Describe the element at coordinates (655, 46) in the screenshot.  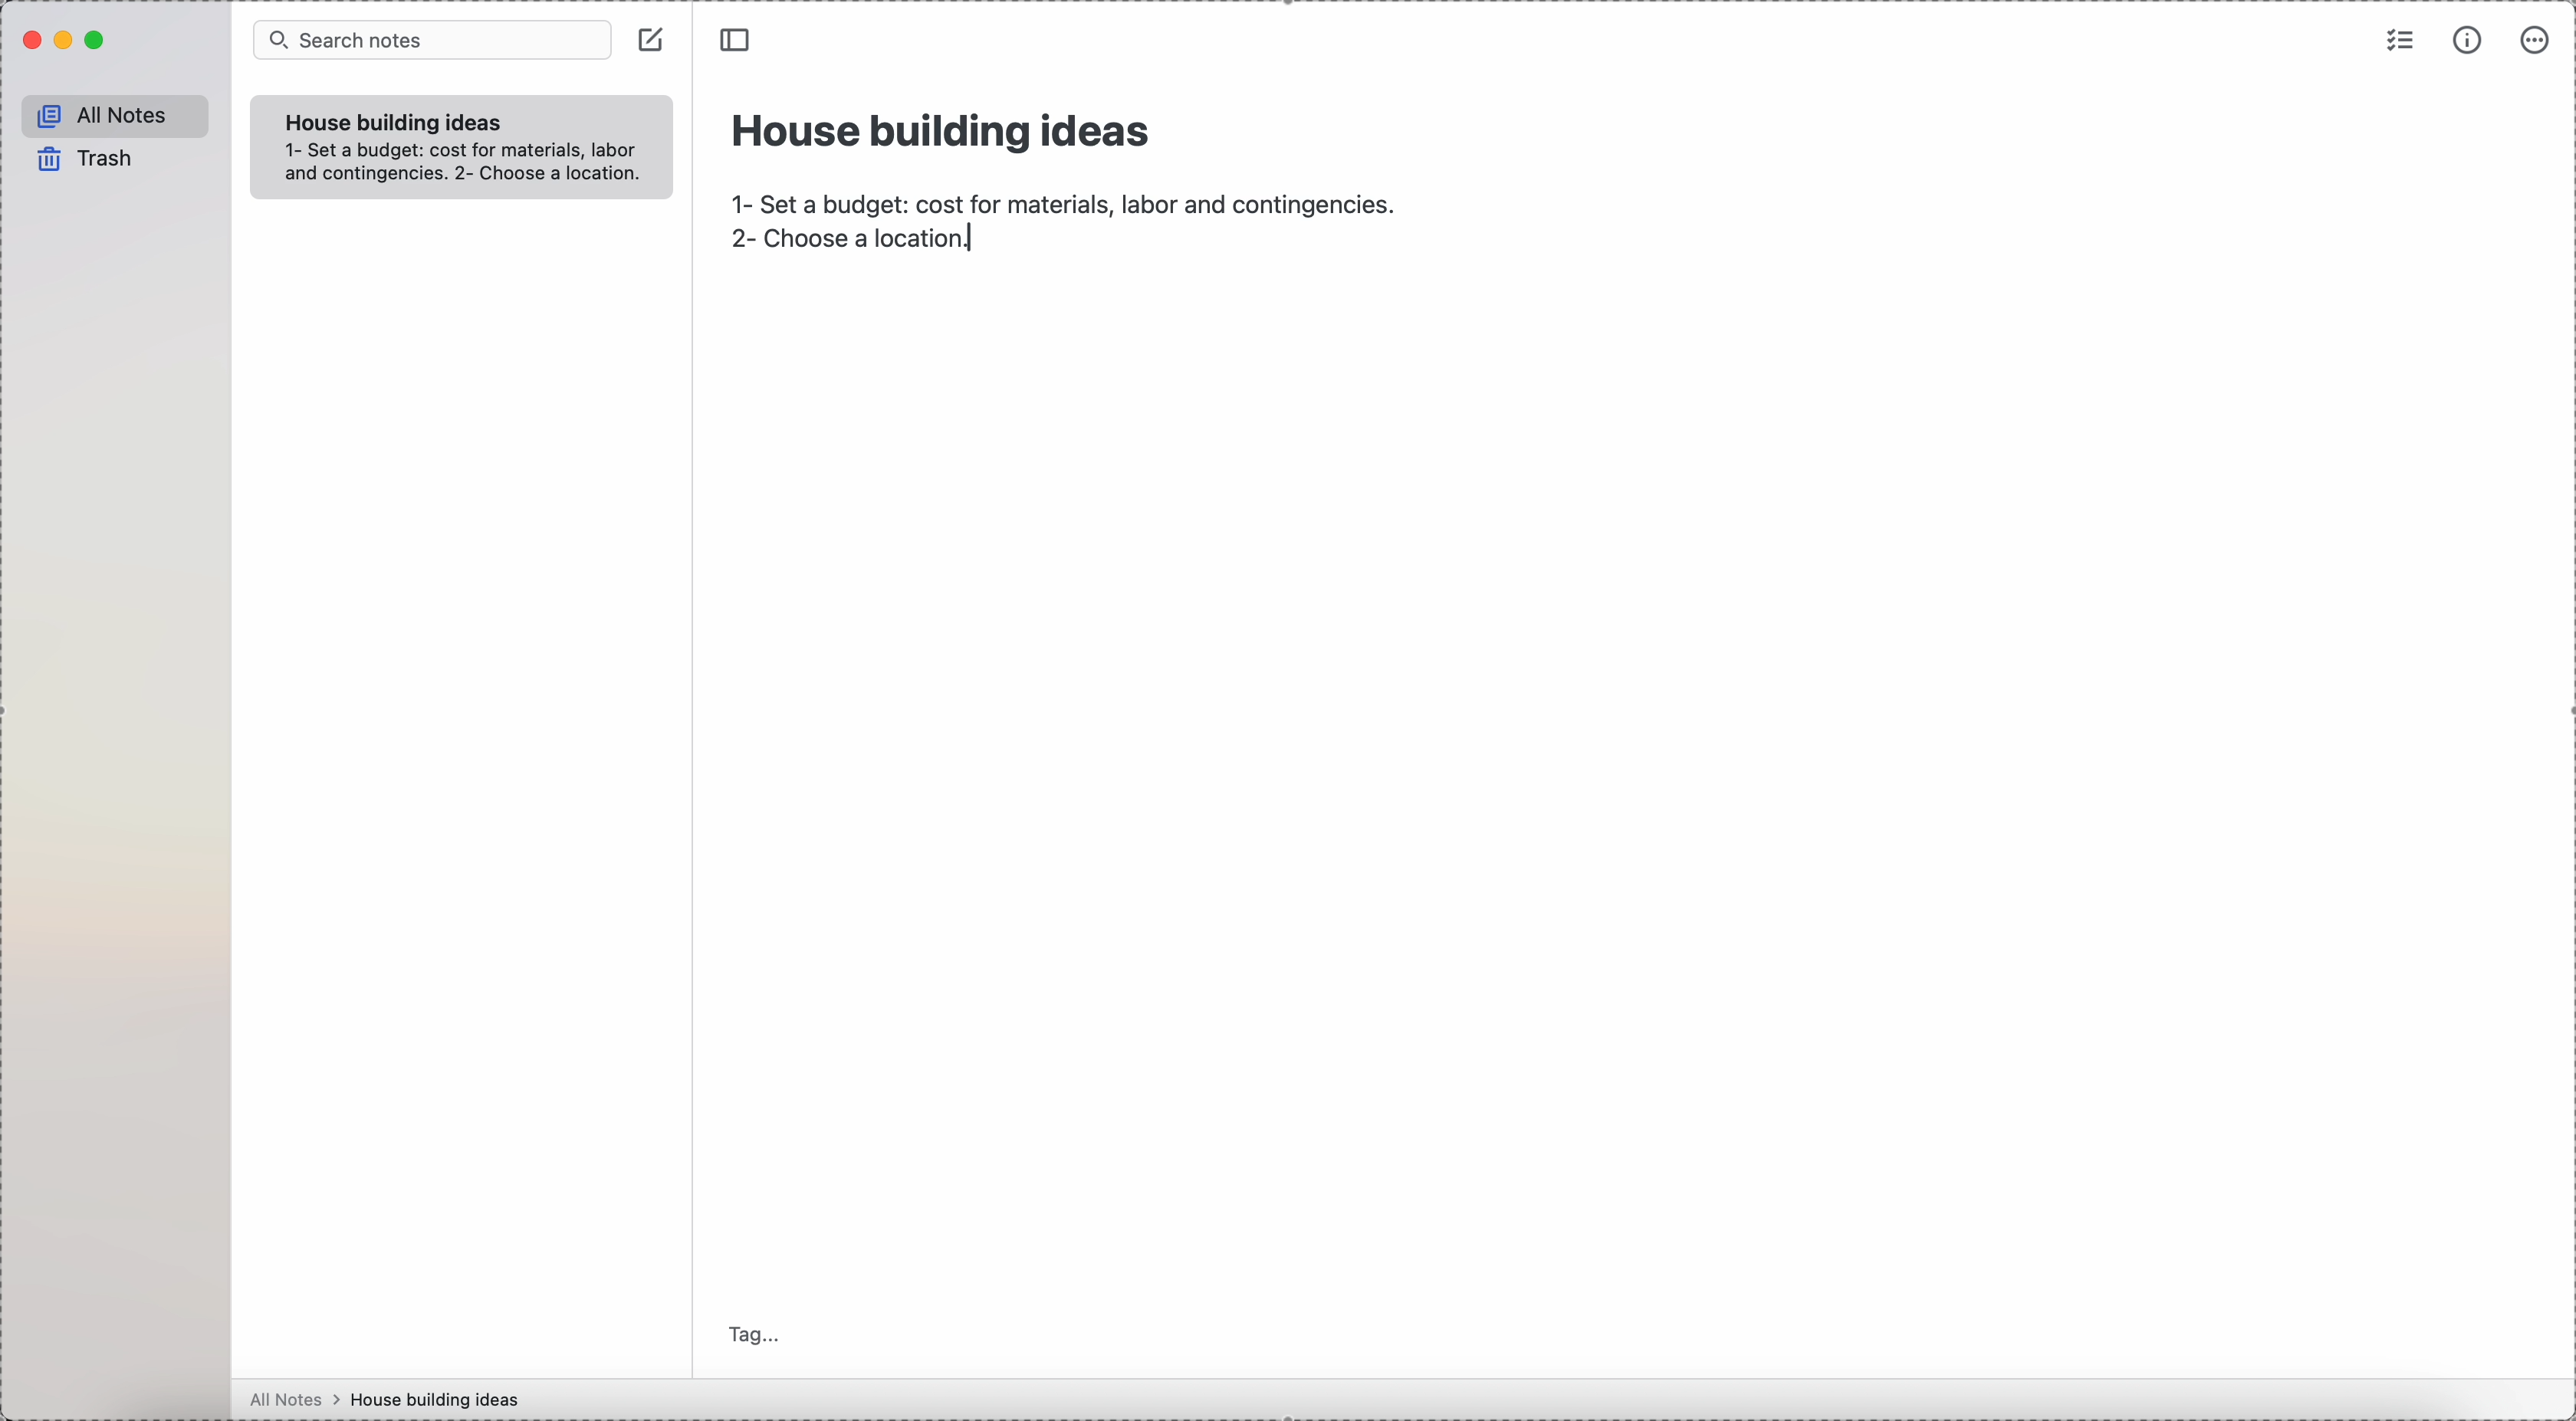
I see `create note` at that location.